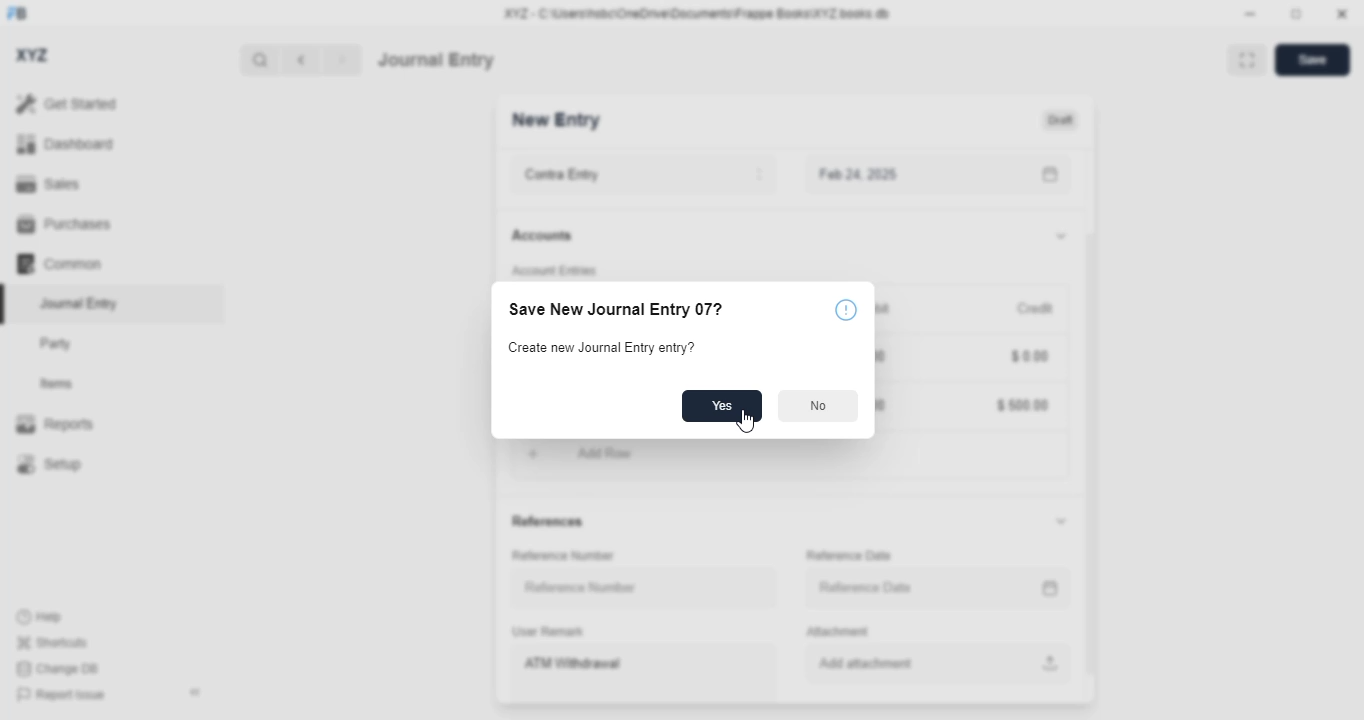  What do you see at coordinates (17, 13) in the screenshot?
I see `FB - logo` at bounding box center [17, 13].